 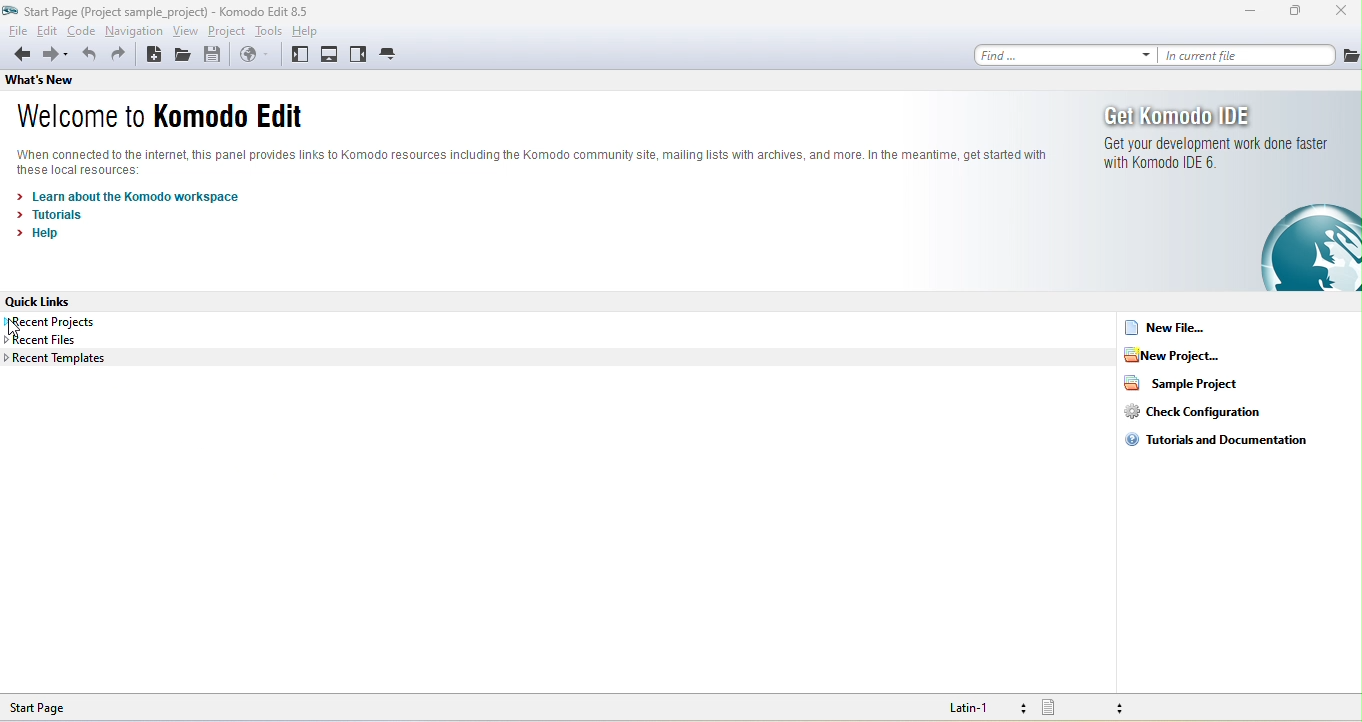 I want to click on redo, so click(x=119, y=56).